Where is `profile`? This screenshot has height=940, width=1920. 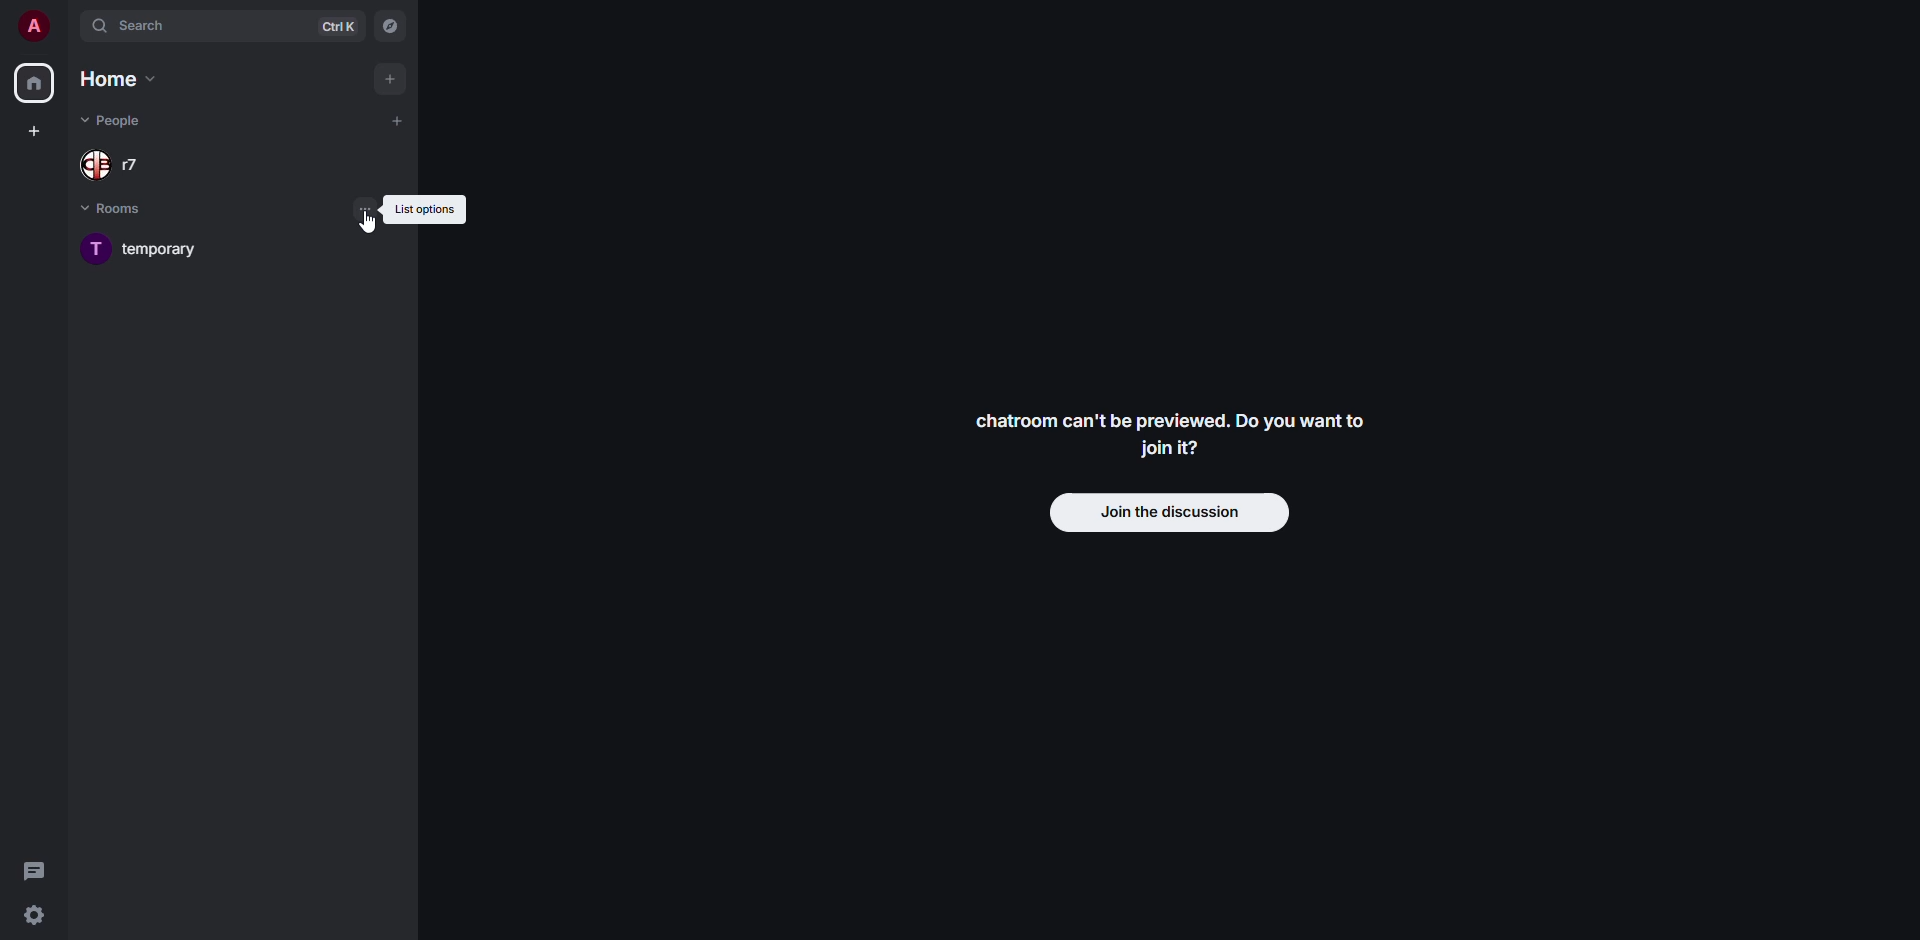 profile is located at coordinates (33, 24).